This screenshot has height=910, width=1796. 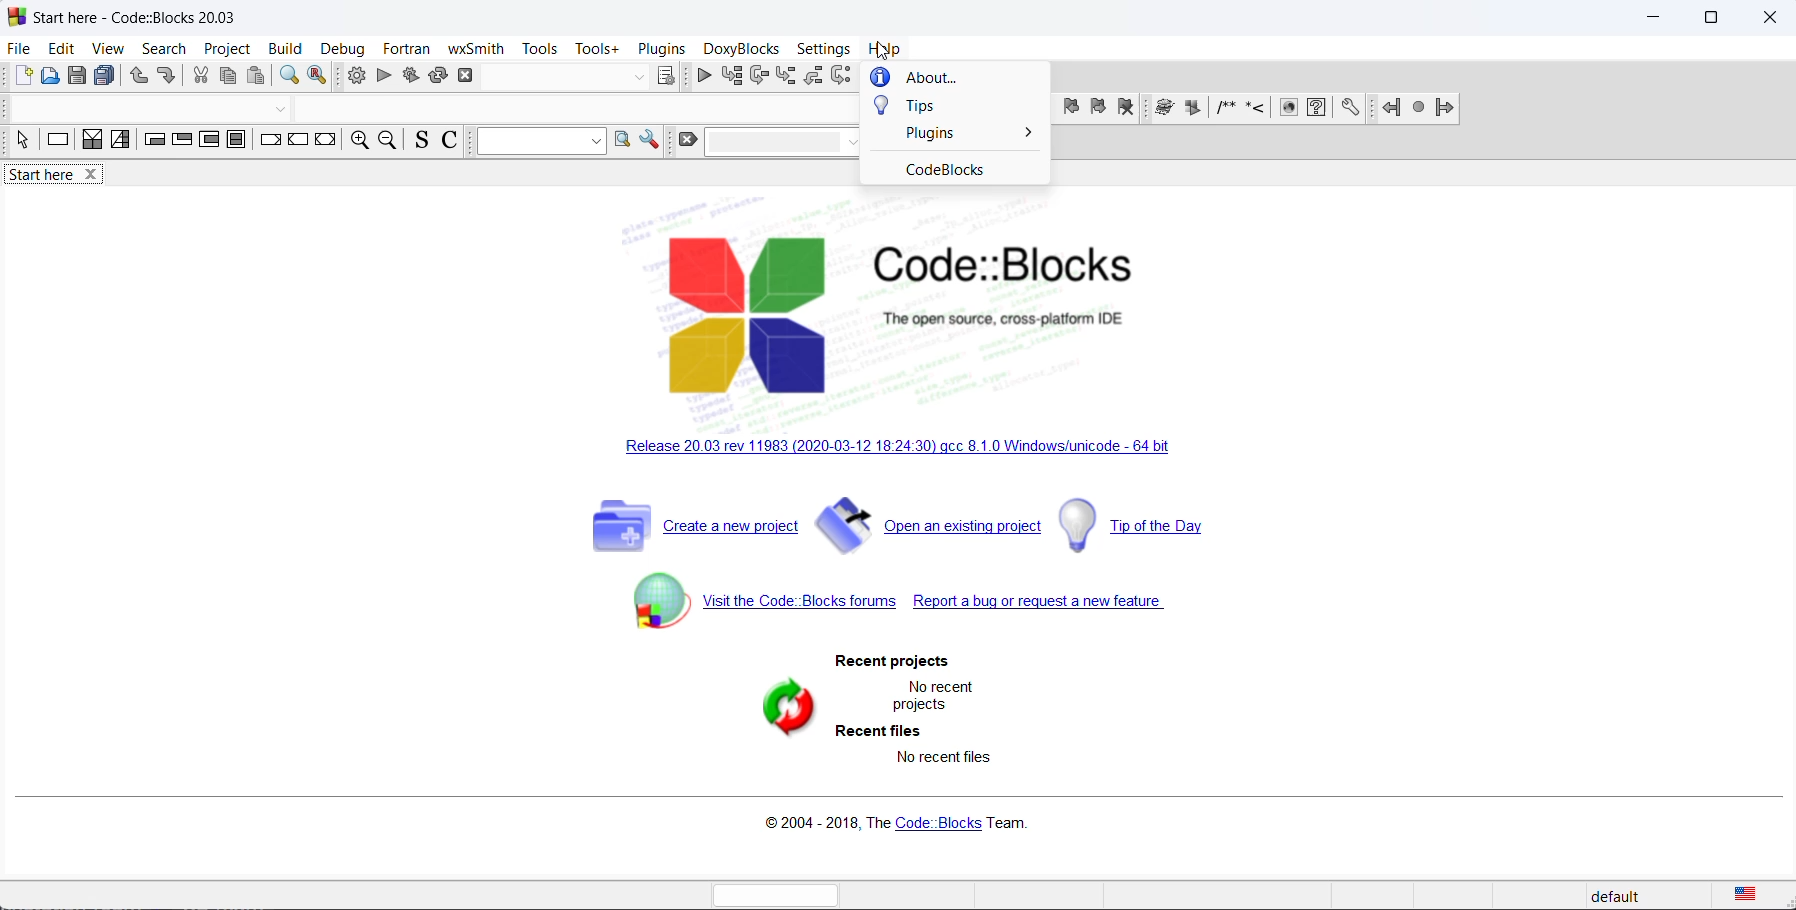 I want to click on toggle comments, so click(x=448, y=143).